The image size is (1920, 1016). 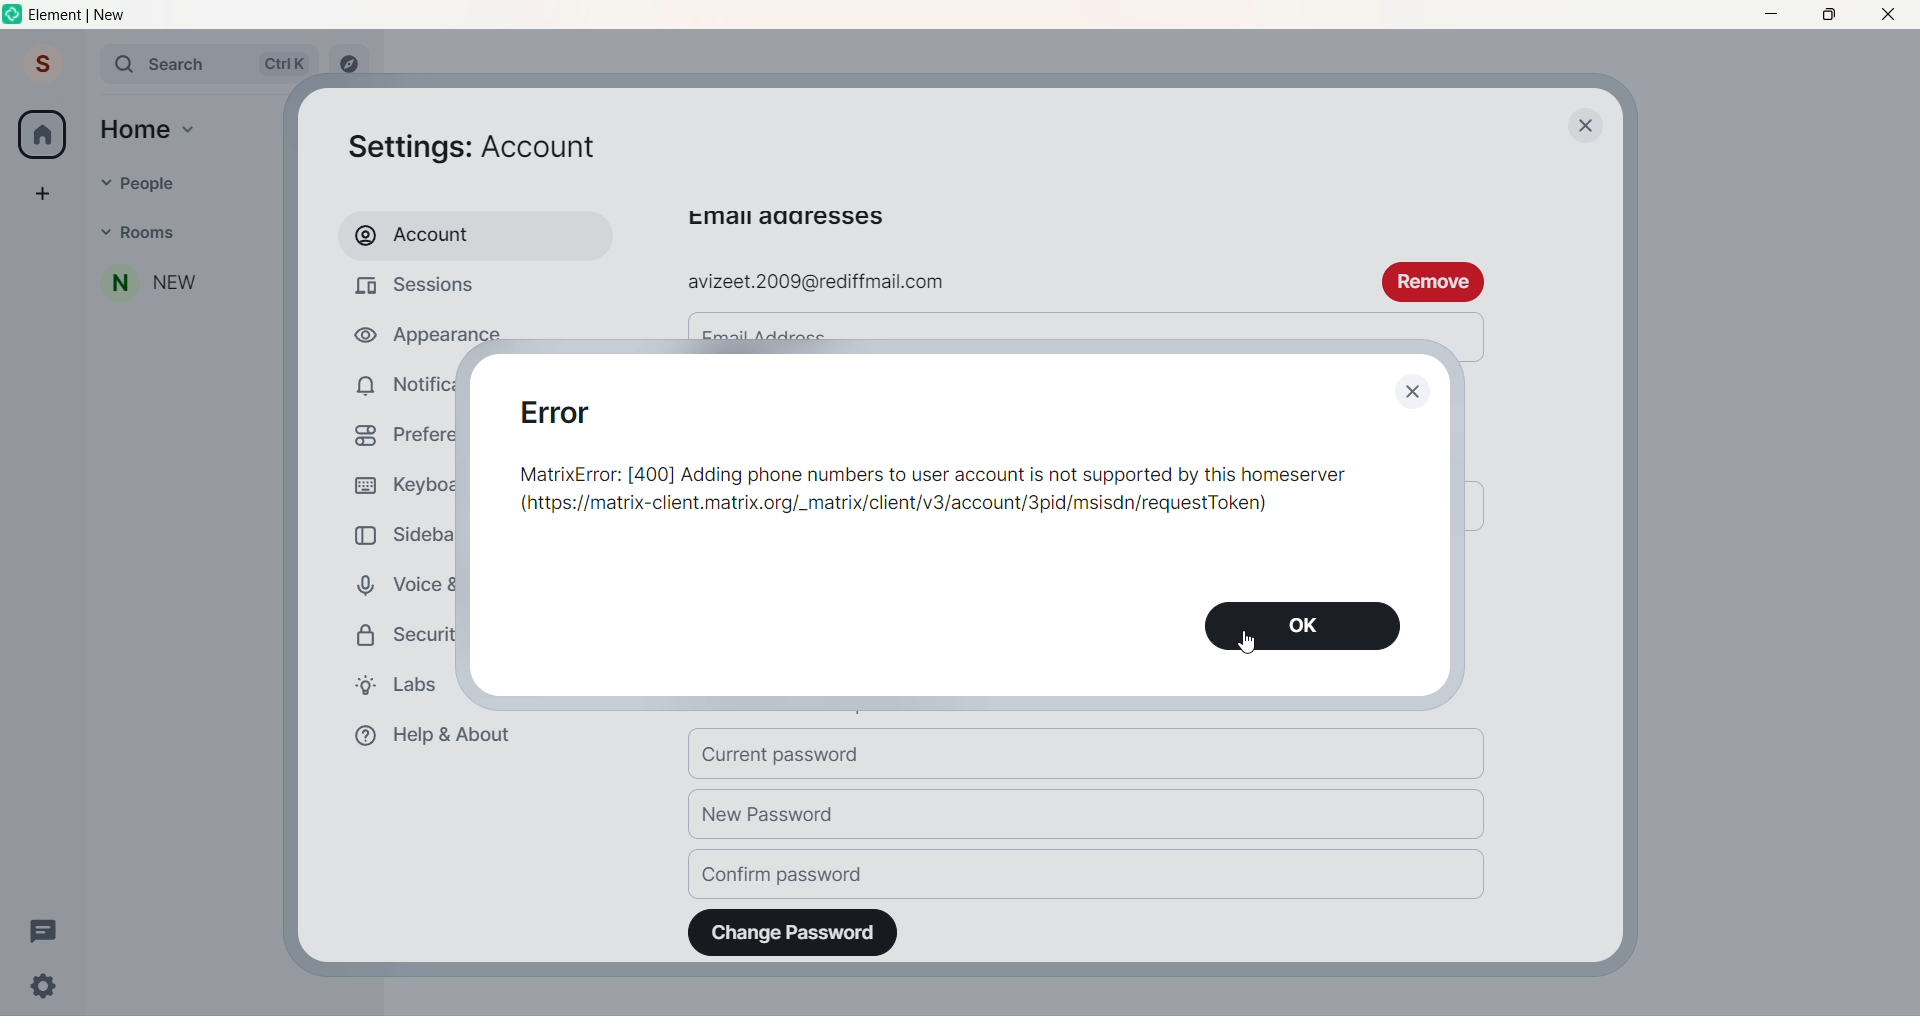 I want to click on Search Bar, so click(x=208, y=64).